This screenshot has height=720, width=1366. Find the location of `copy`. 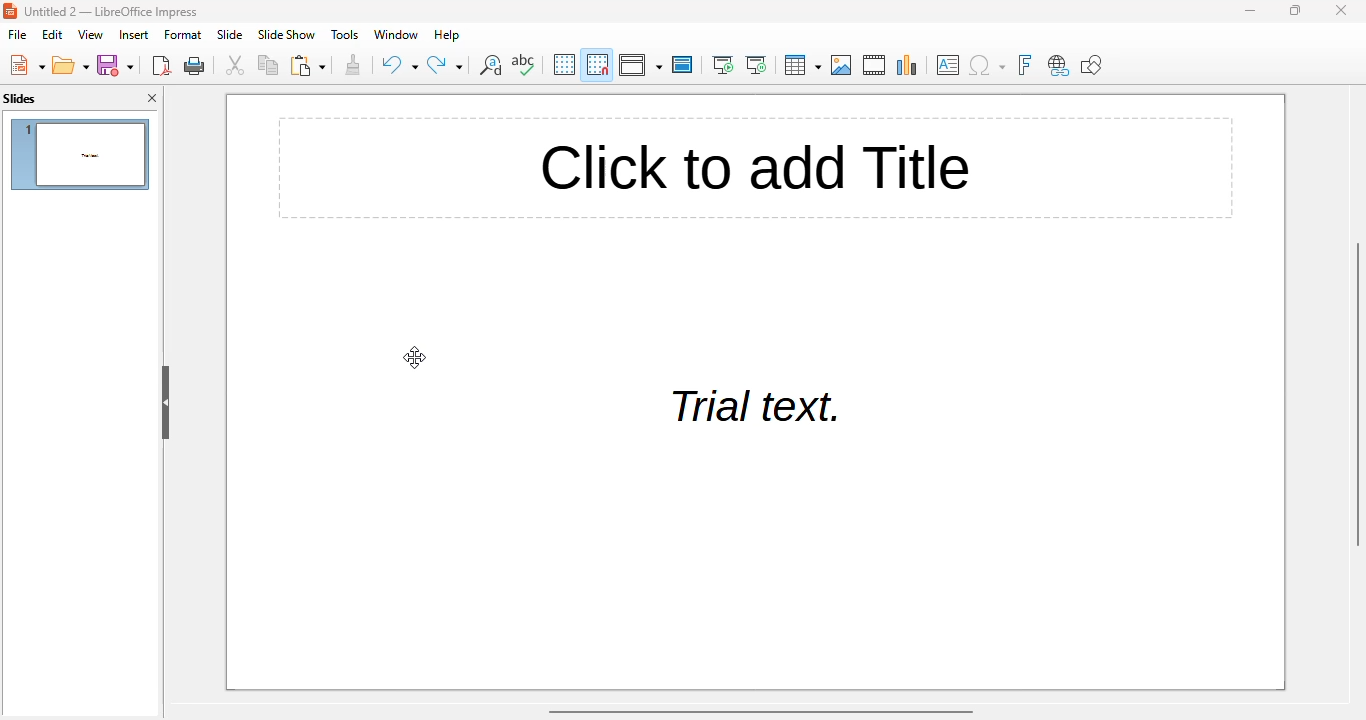

copy is located at coordinates (269, 65).